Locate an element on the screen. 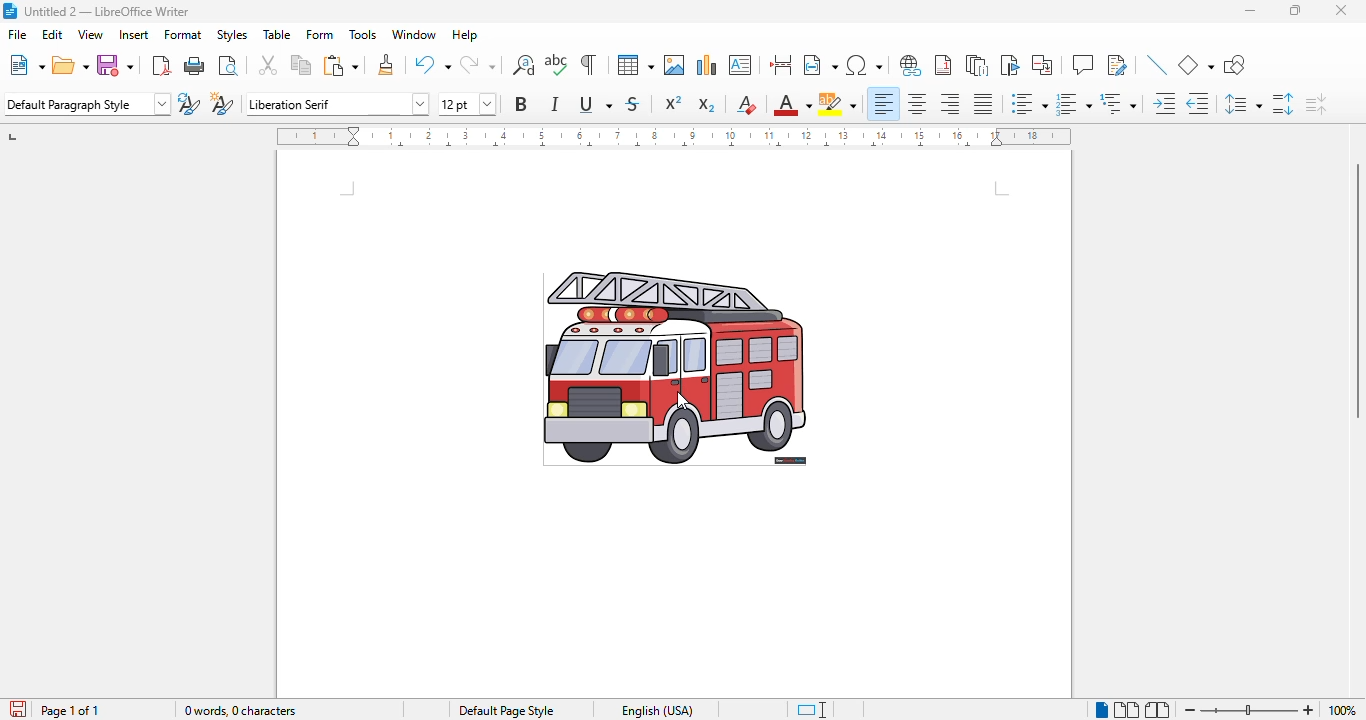  zoom factor is located at coordinates (1342, 710).